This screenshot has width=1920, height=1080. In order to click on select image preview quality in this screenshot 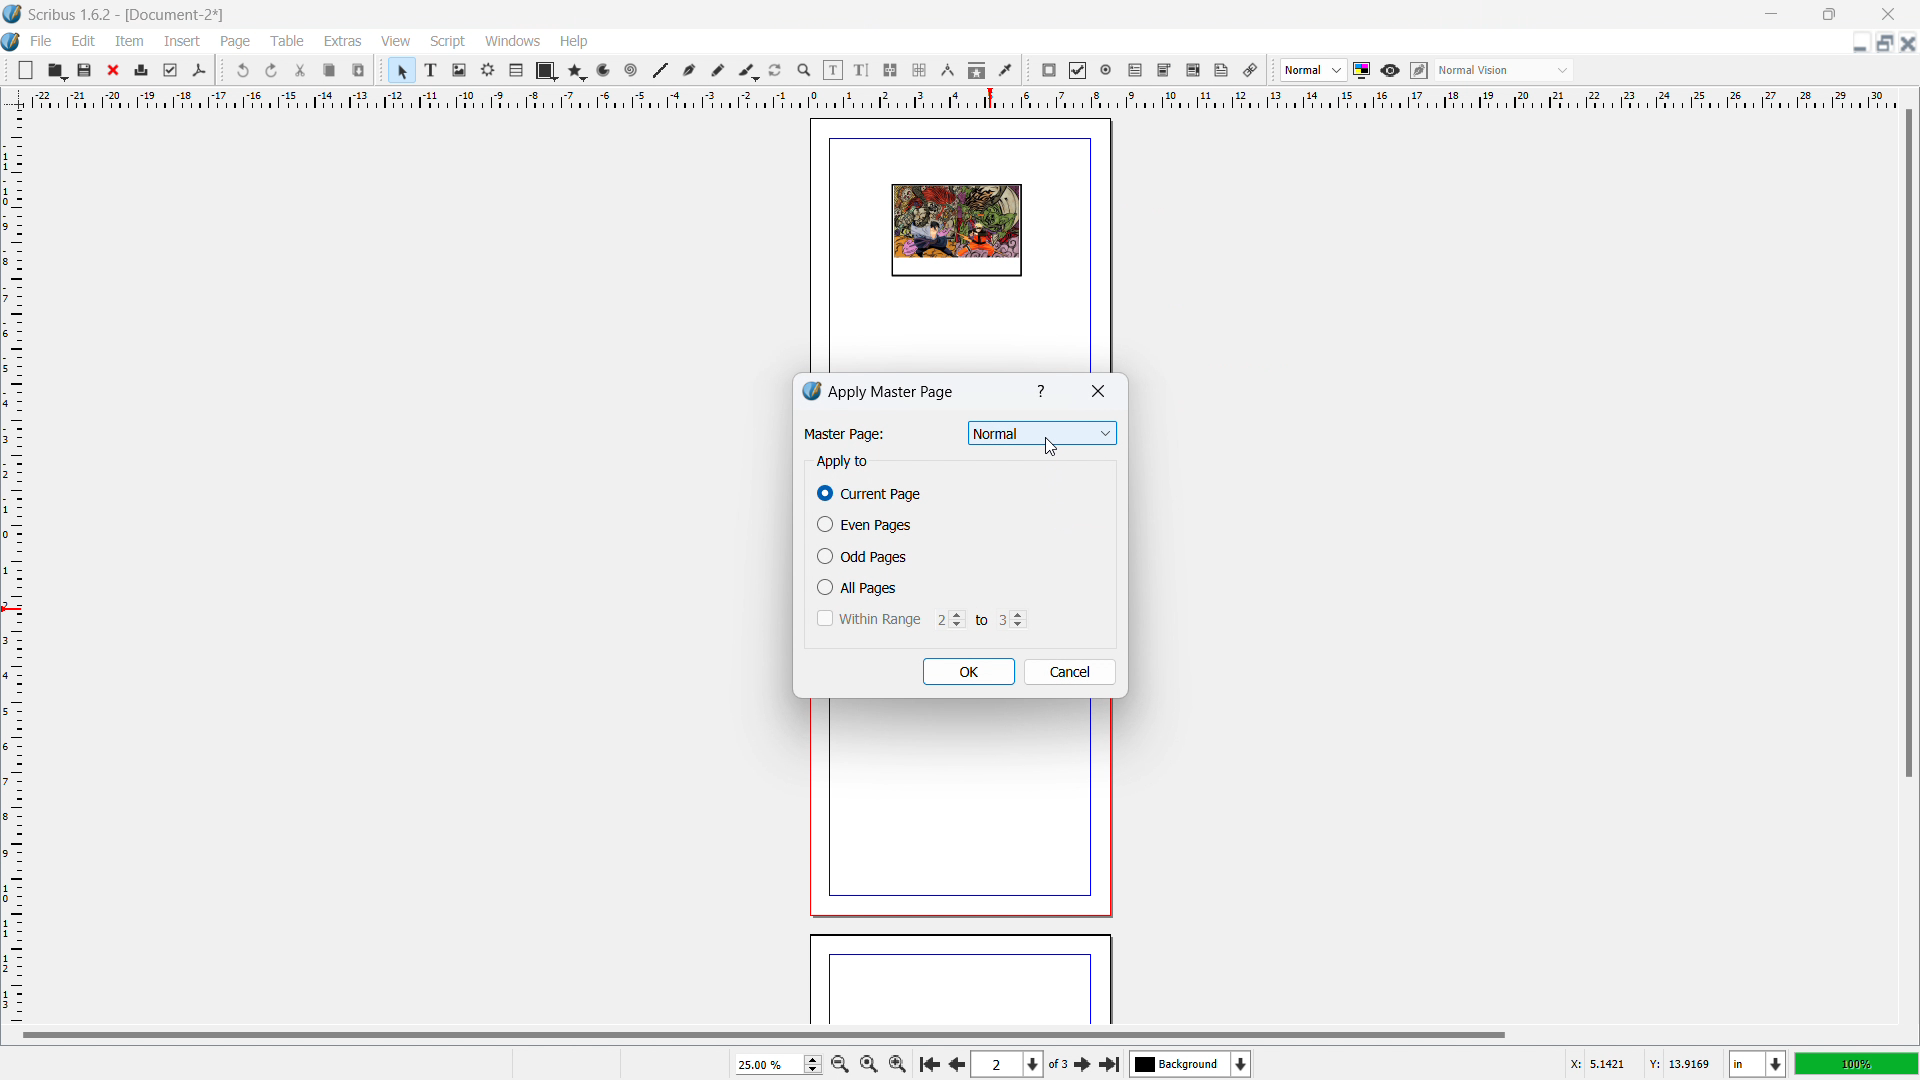, I will do `click(1314, 70)`.